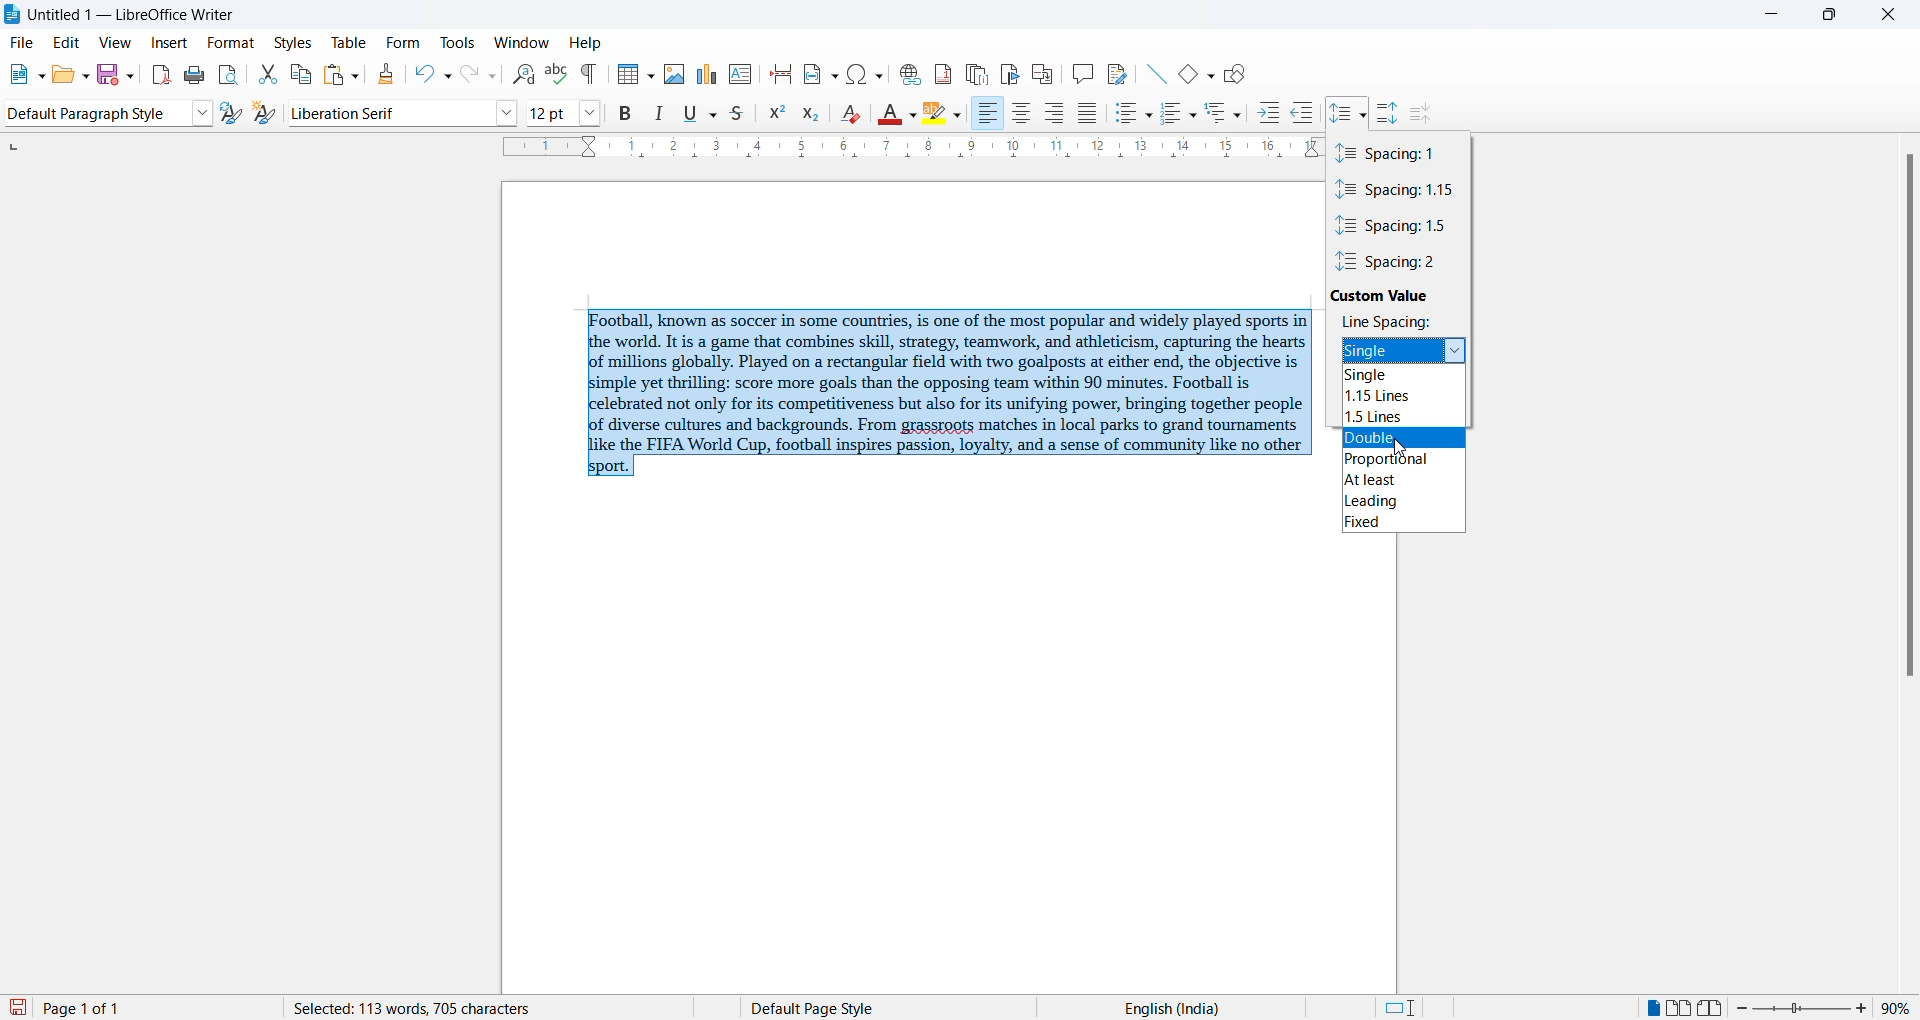 The height and width of the screenshot is (1020, 1920). I want to click on line spacing option dropdown, so click(1362, 115).